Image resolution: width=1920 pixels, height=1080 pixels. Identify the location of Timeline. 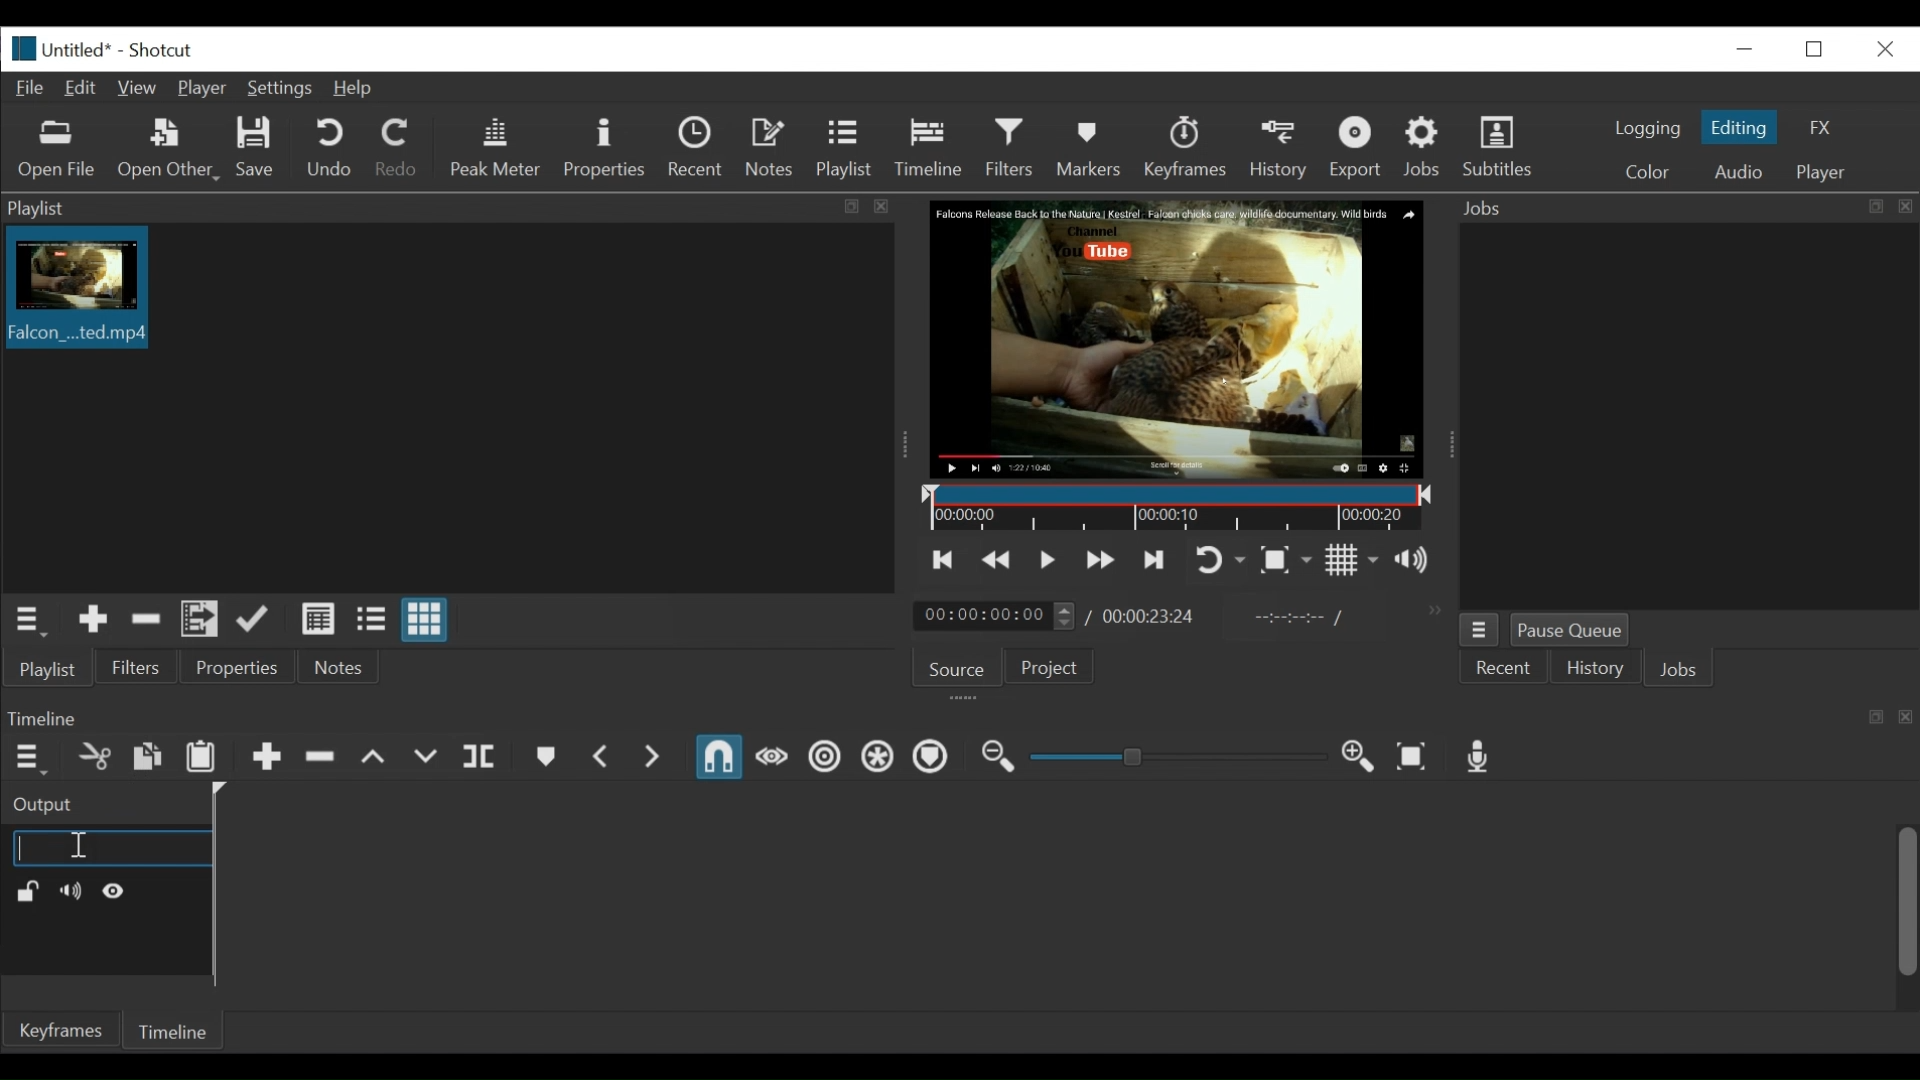
(1177, 508).